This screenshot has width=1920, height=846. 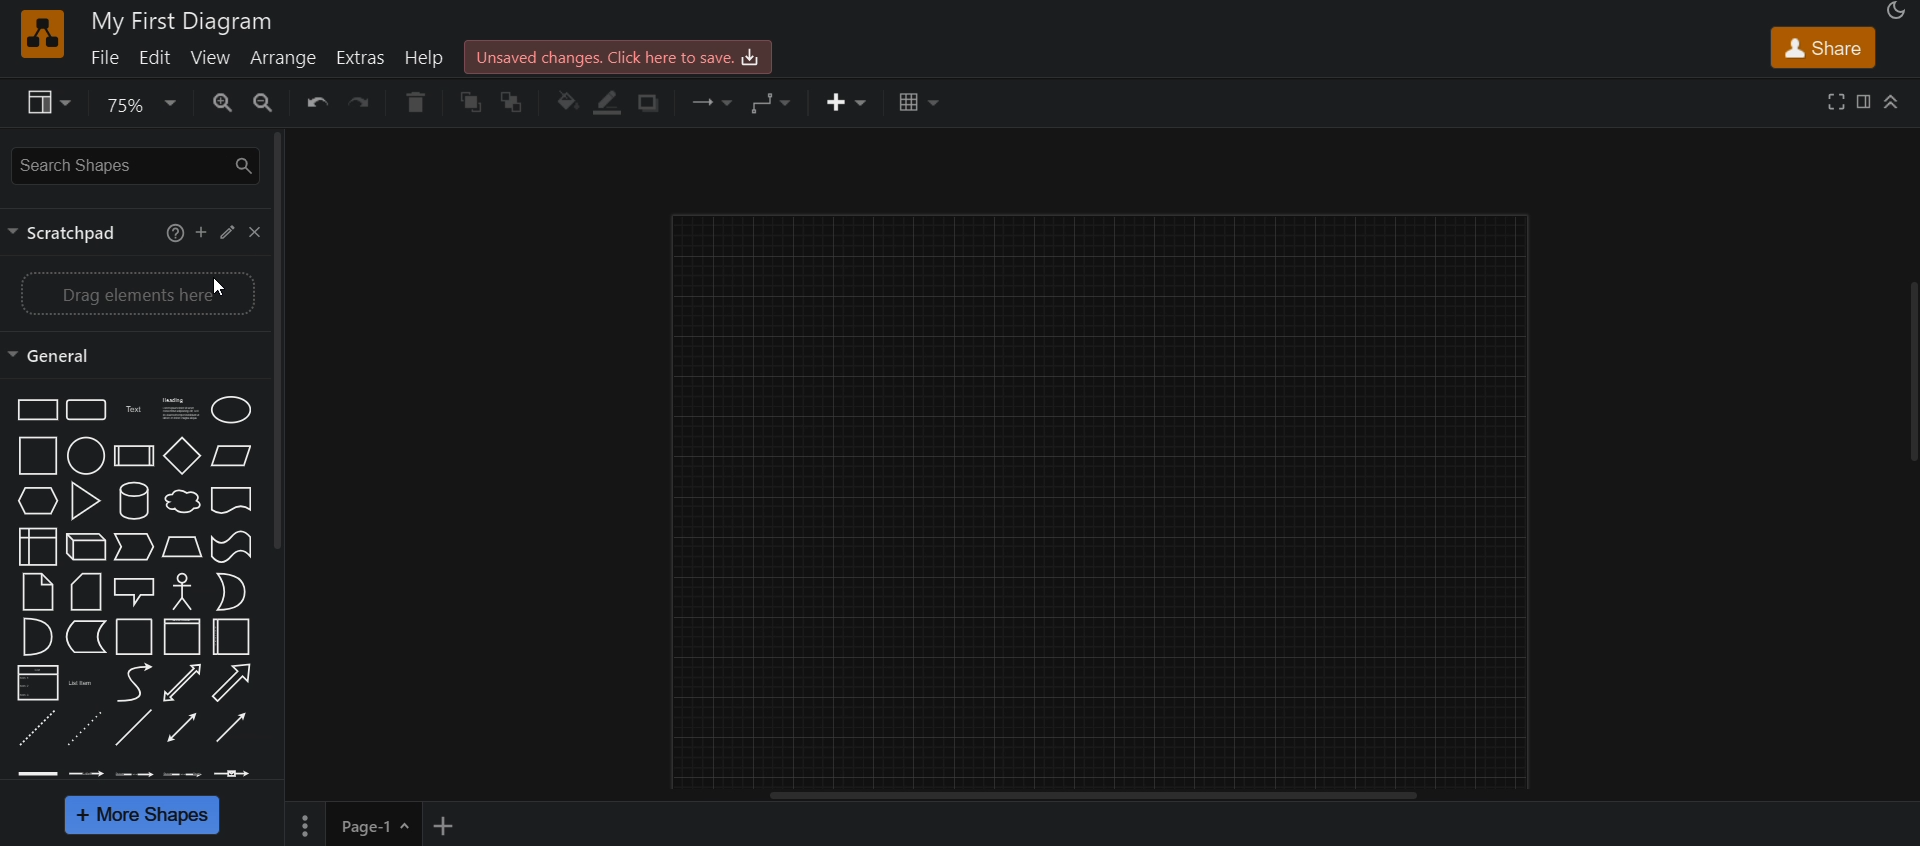 I want to click on insert, so click(x=839, y=105).